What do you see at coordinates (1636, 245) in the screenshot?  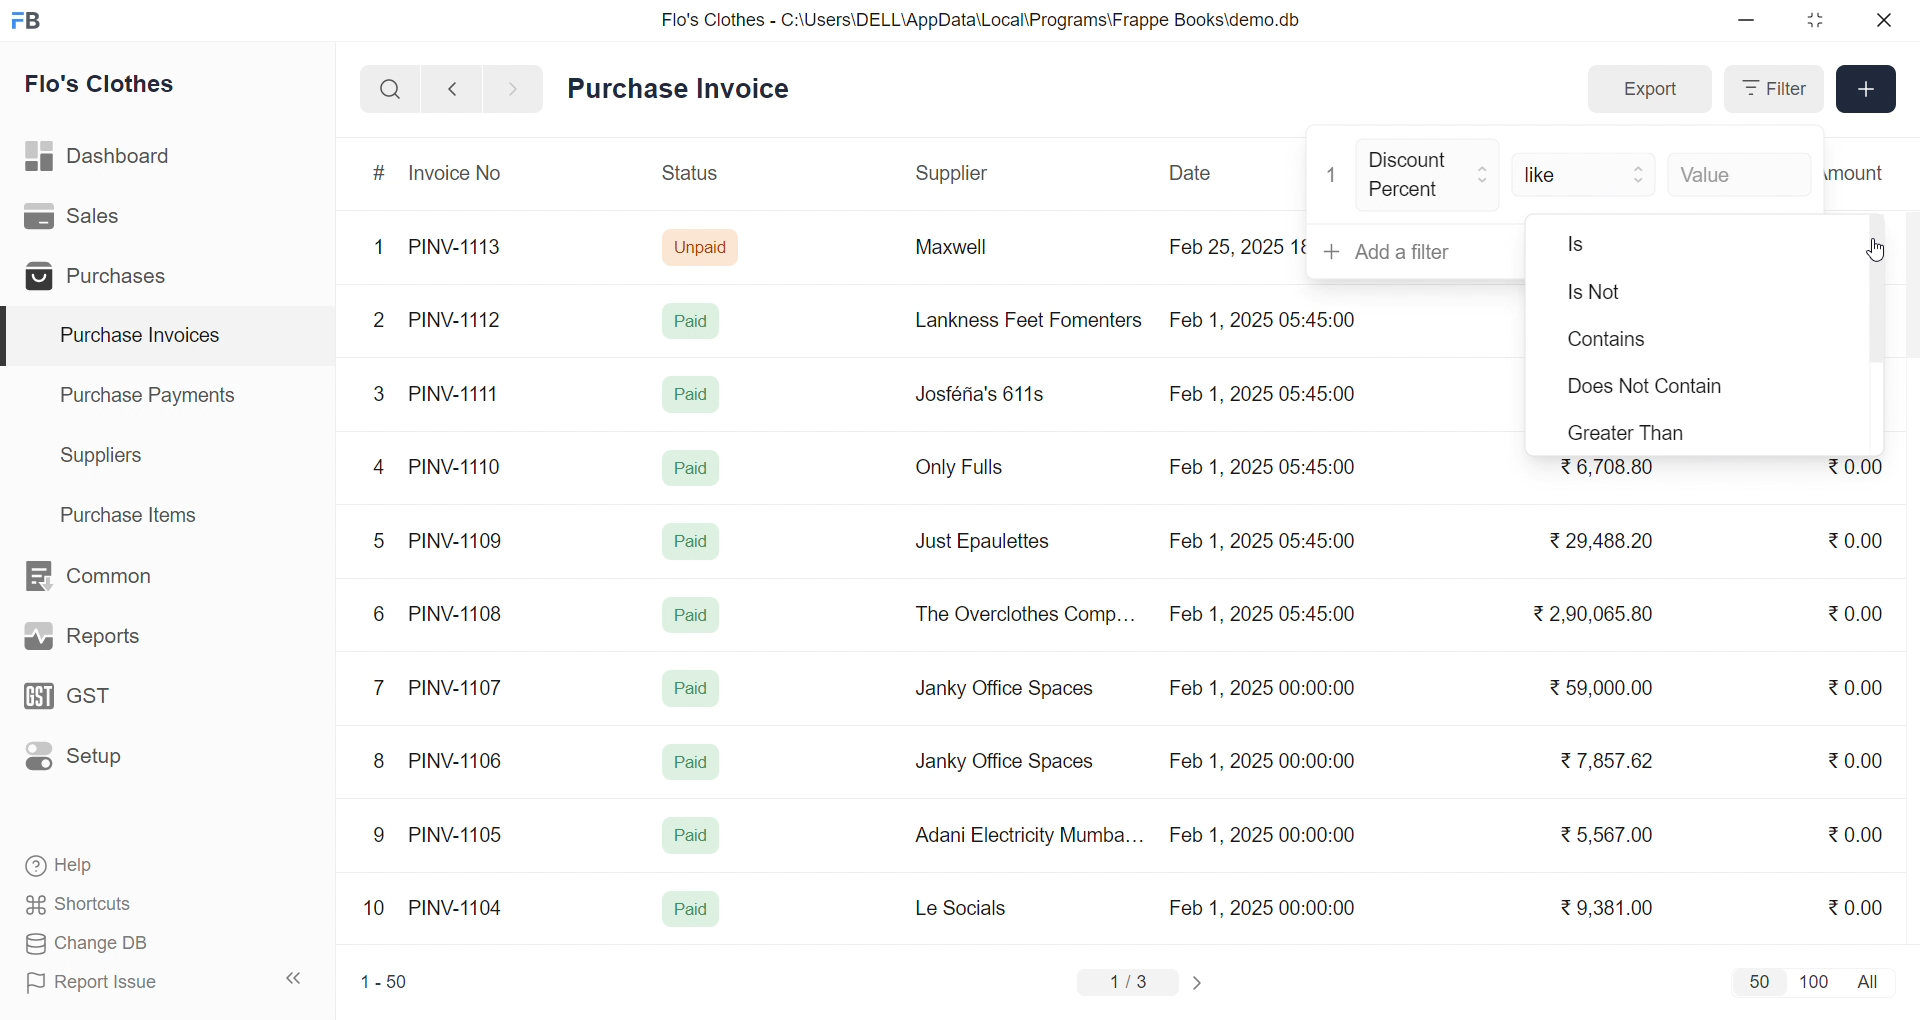 I see `Is` at bounding box center [1636, 245].